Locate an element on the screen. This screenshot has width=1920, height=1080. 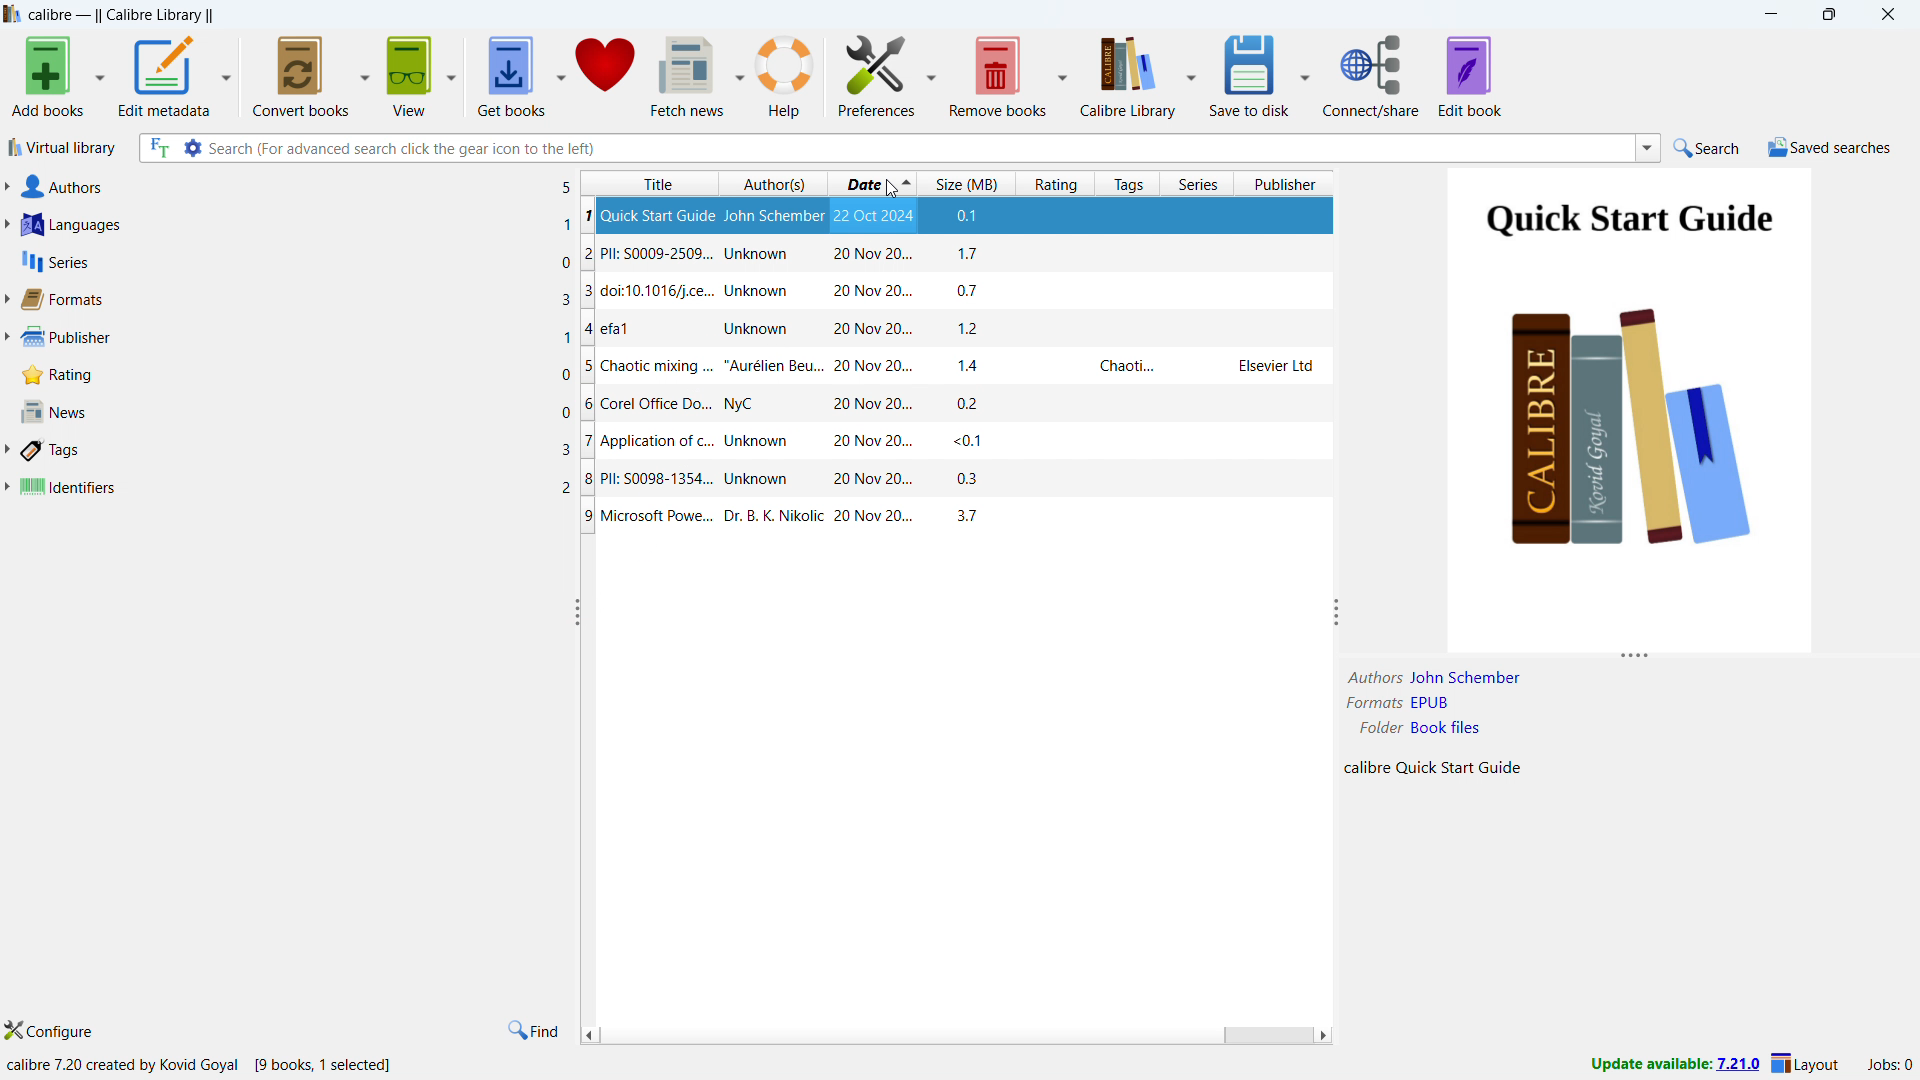
edit metadata options is located at coordinates (227, 73).